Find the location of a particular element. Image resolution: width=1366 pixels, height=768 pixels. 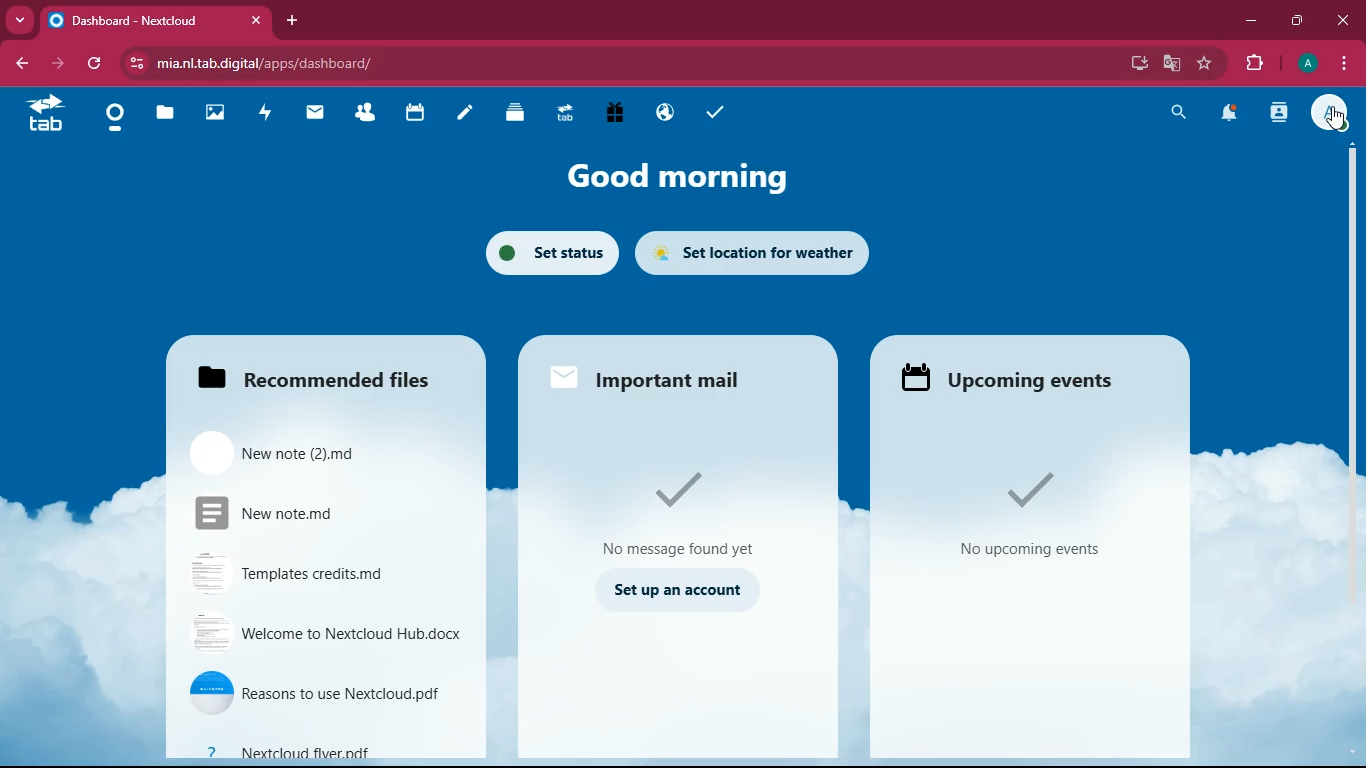

tab is located at coordinates (44, 114).